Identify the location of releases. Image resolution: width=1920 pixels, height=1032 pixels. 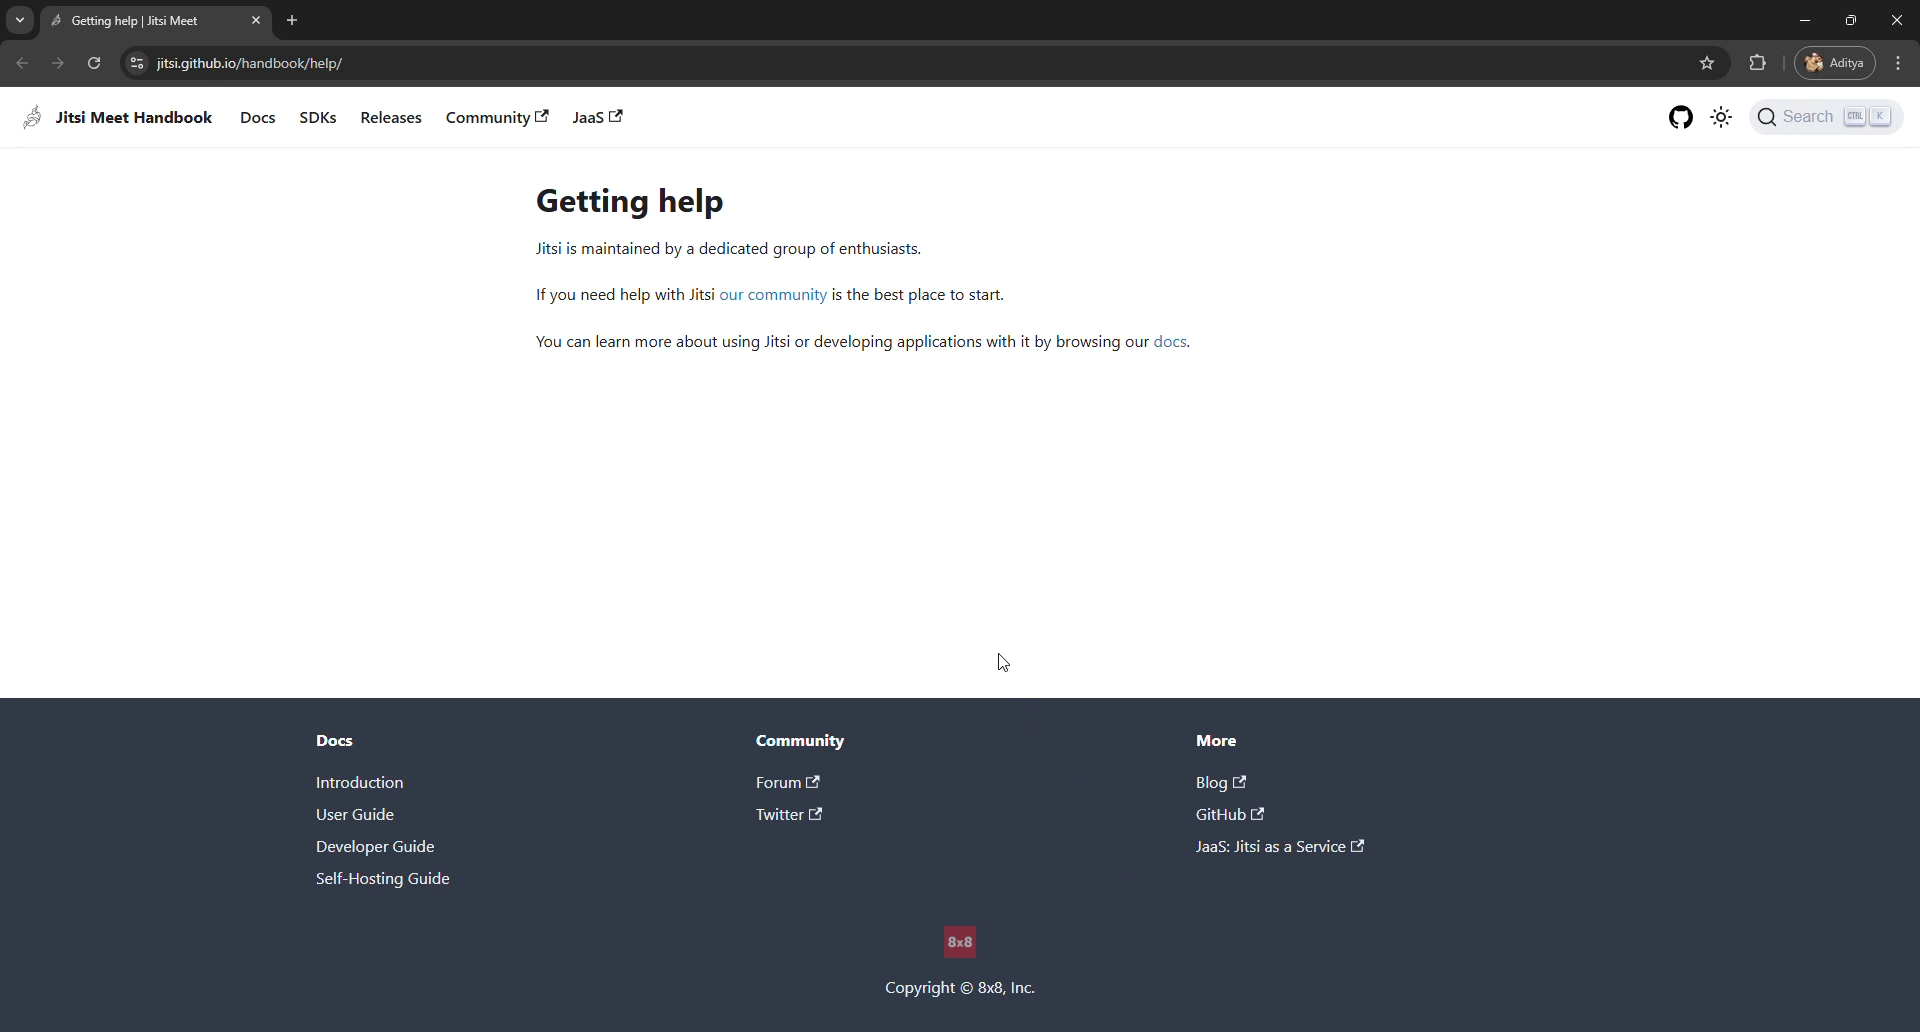
(388, 116).